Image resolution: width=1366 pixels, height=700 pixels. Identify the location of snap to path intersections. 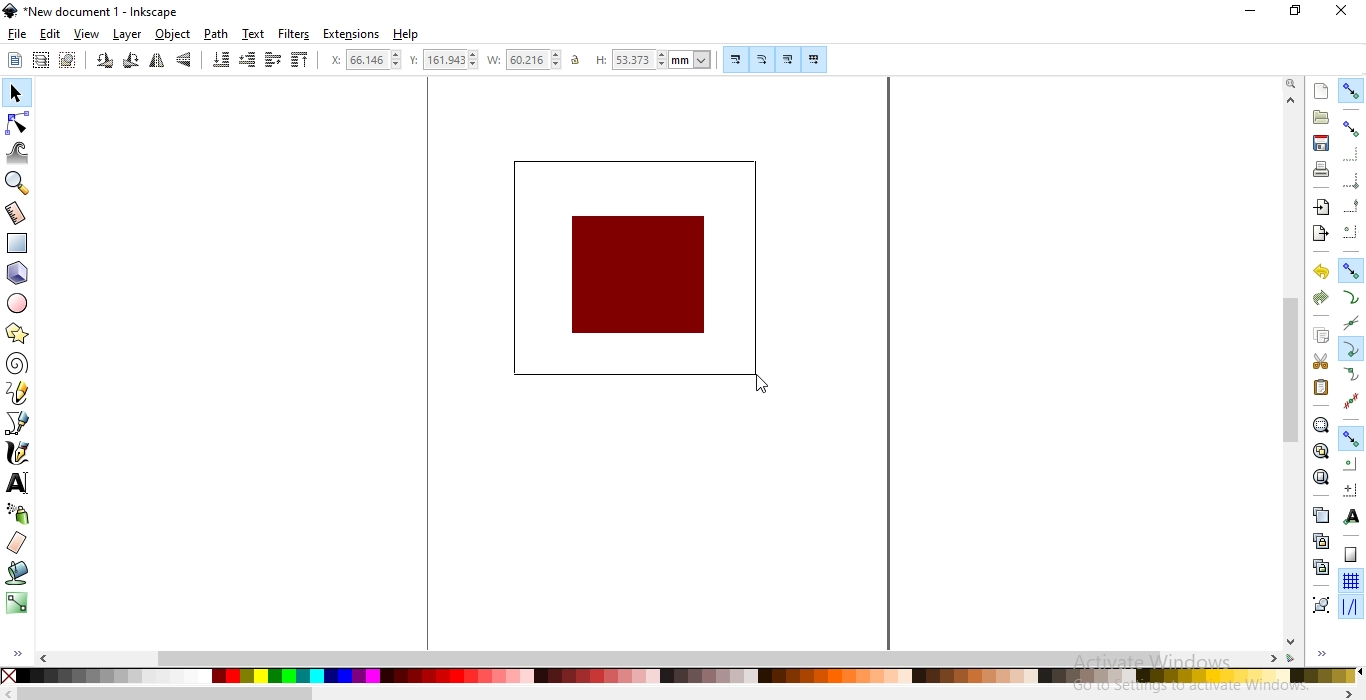
(1350, 324).